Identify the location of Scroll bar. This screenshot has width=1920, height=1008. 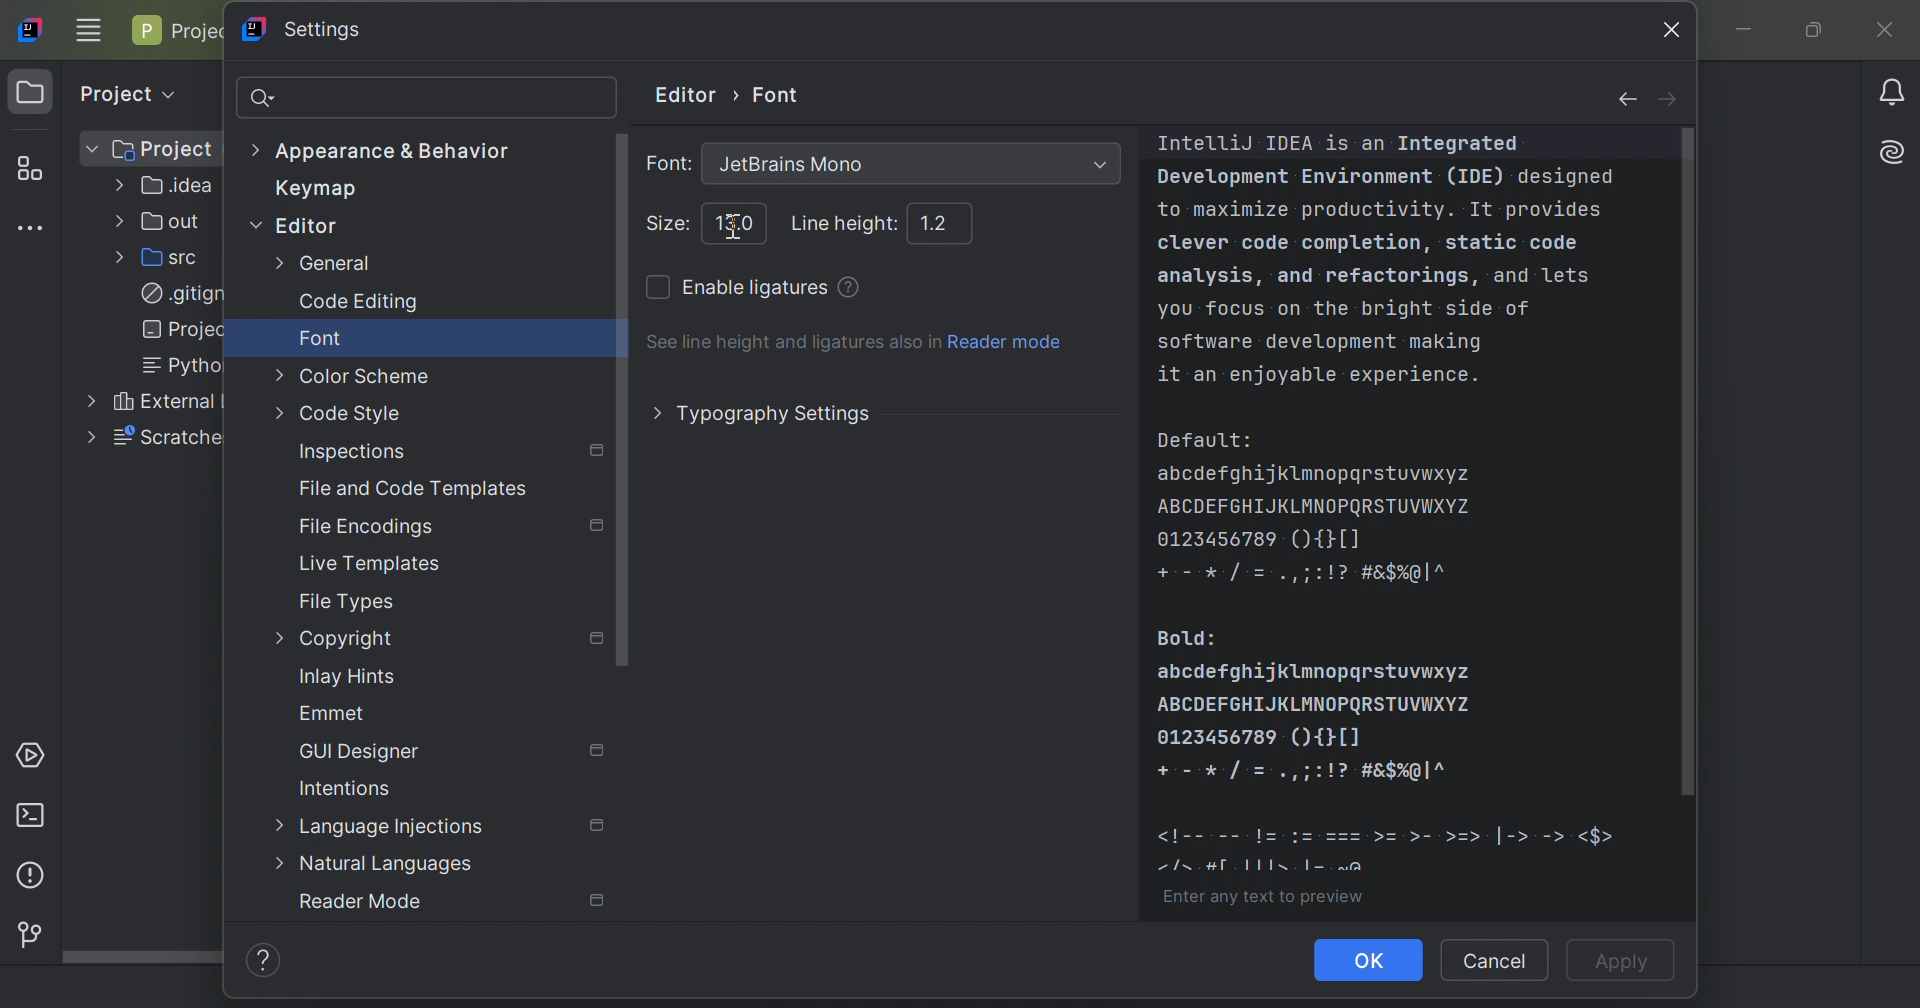
(623, 399).